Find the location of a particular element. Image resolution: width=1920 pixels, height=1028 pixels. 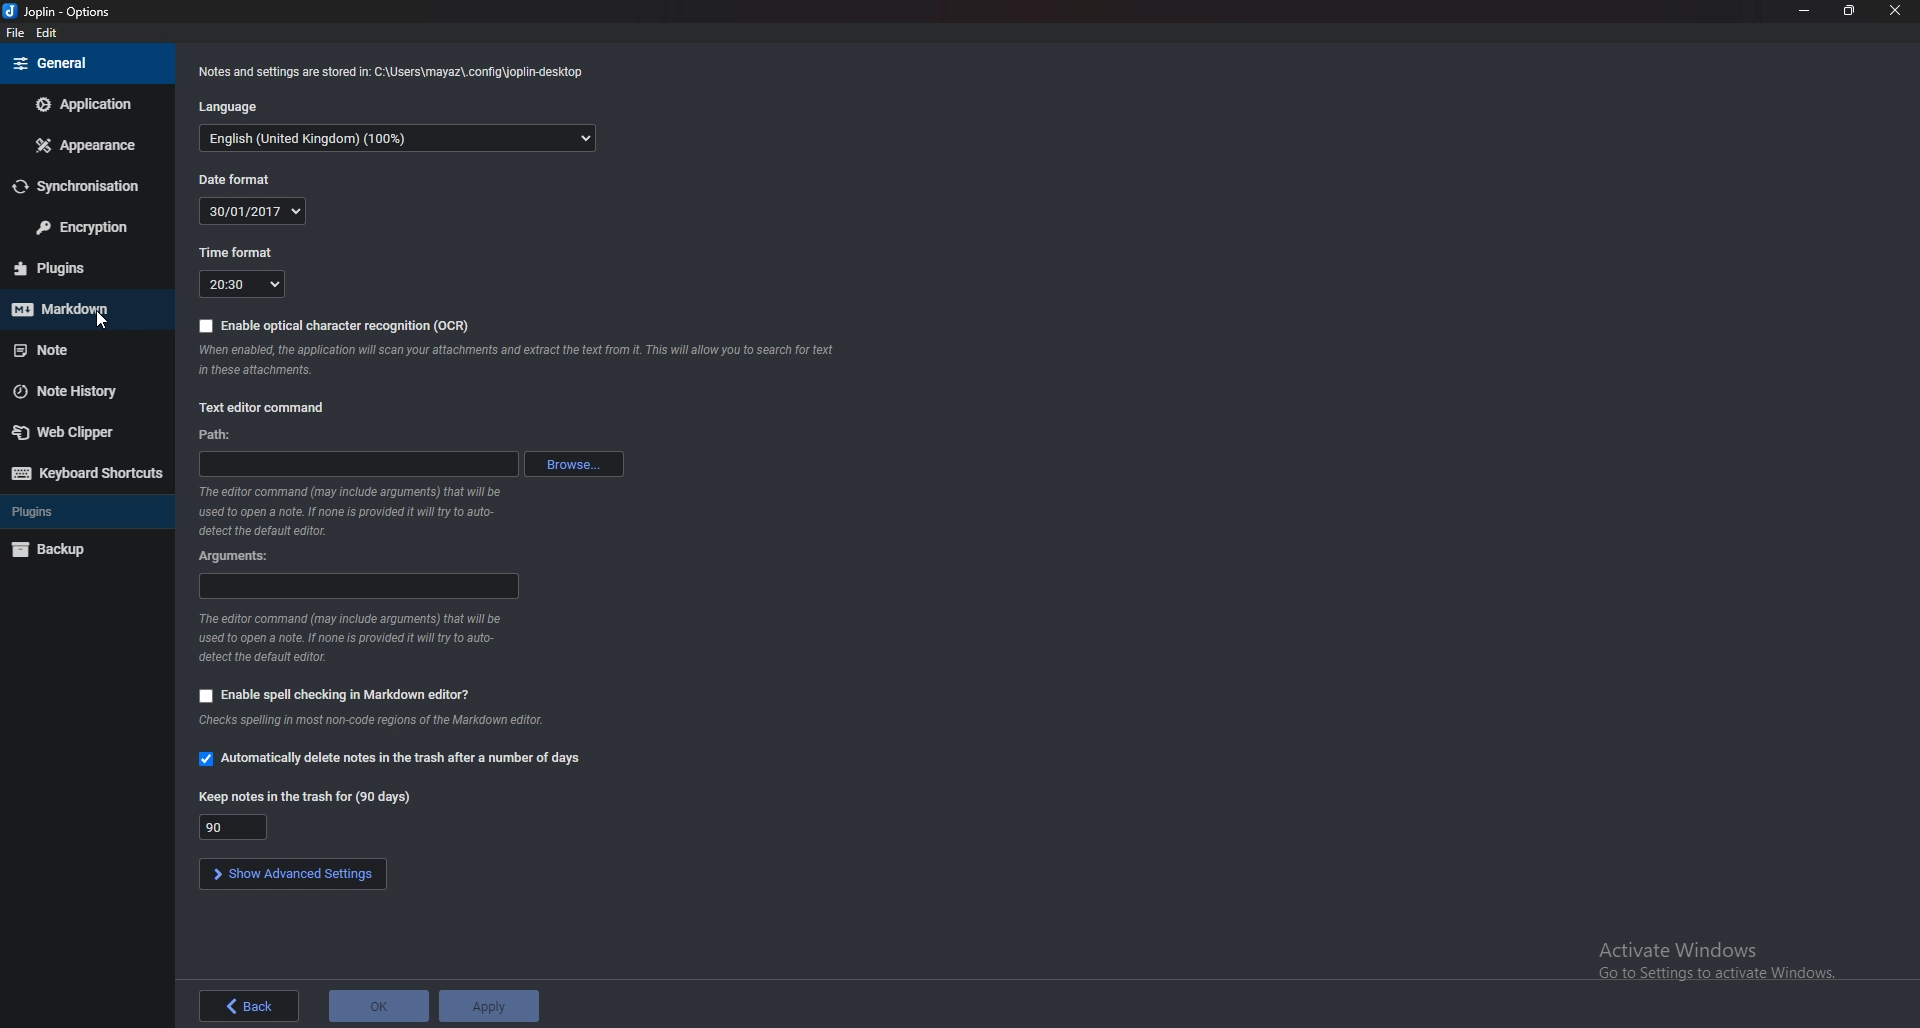

Web Clipper is located at coordinates (77, 431).